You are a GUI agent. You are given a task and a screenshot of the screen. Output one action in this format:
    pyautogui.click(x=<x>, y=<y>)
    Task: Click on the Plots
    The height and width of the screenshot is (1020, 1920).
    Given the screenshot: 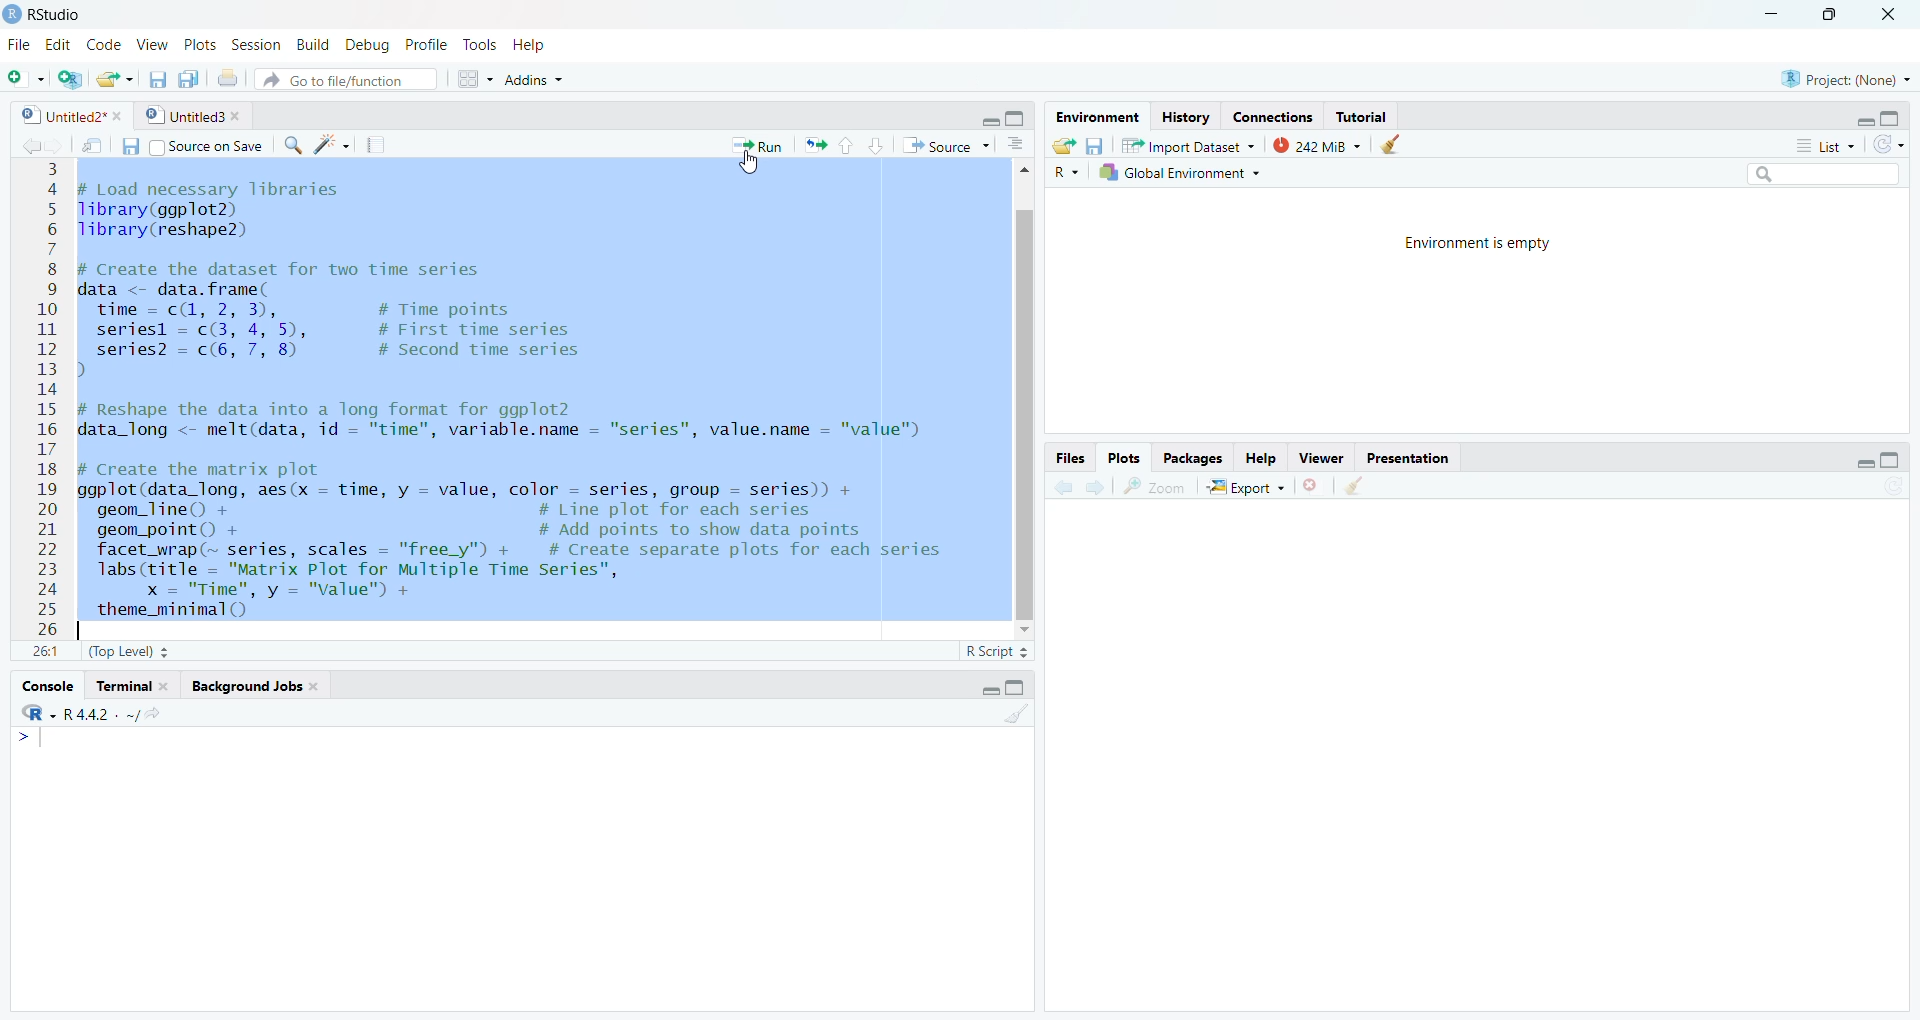 What is the action you would take?
    pyautogui.click(x=202, y=44)
    